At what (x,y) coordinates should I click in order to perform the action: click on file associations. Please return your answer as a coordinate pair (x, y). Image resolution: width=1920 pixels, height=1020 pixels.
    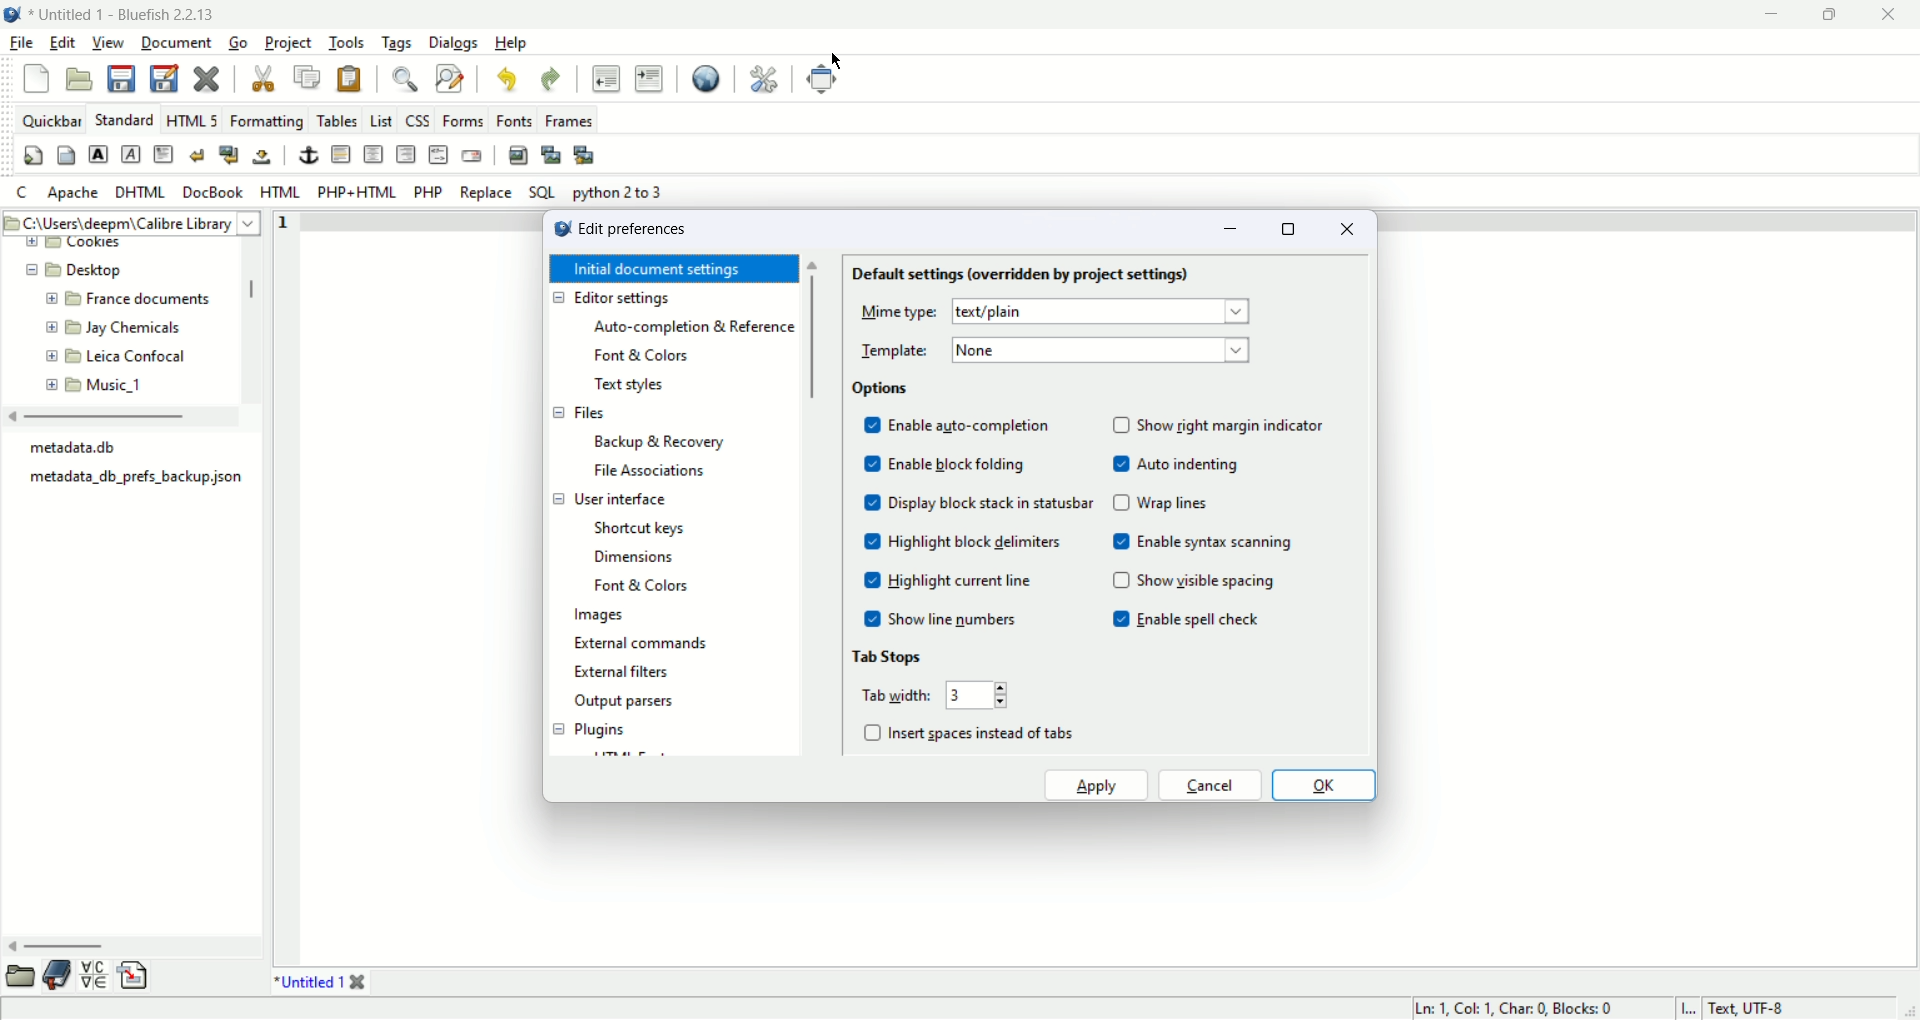
    Looking at the image, I should click on (647, 471).